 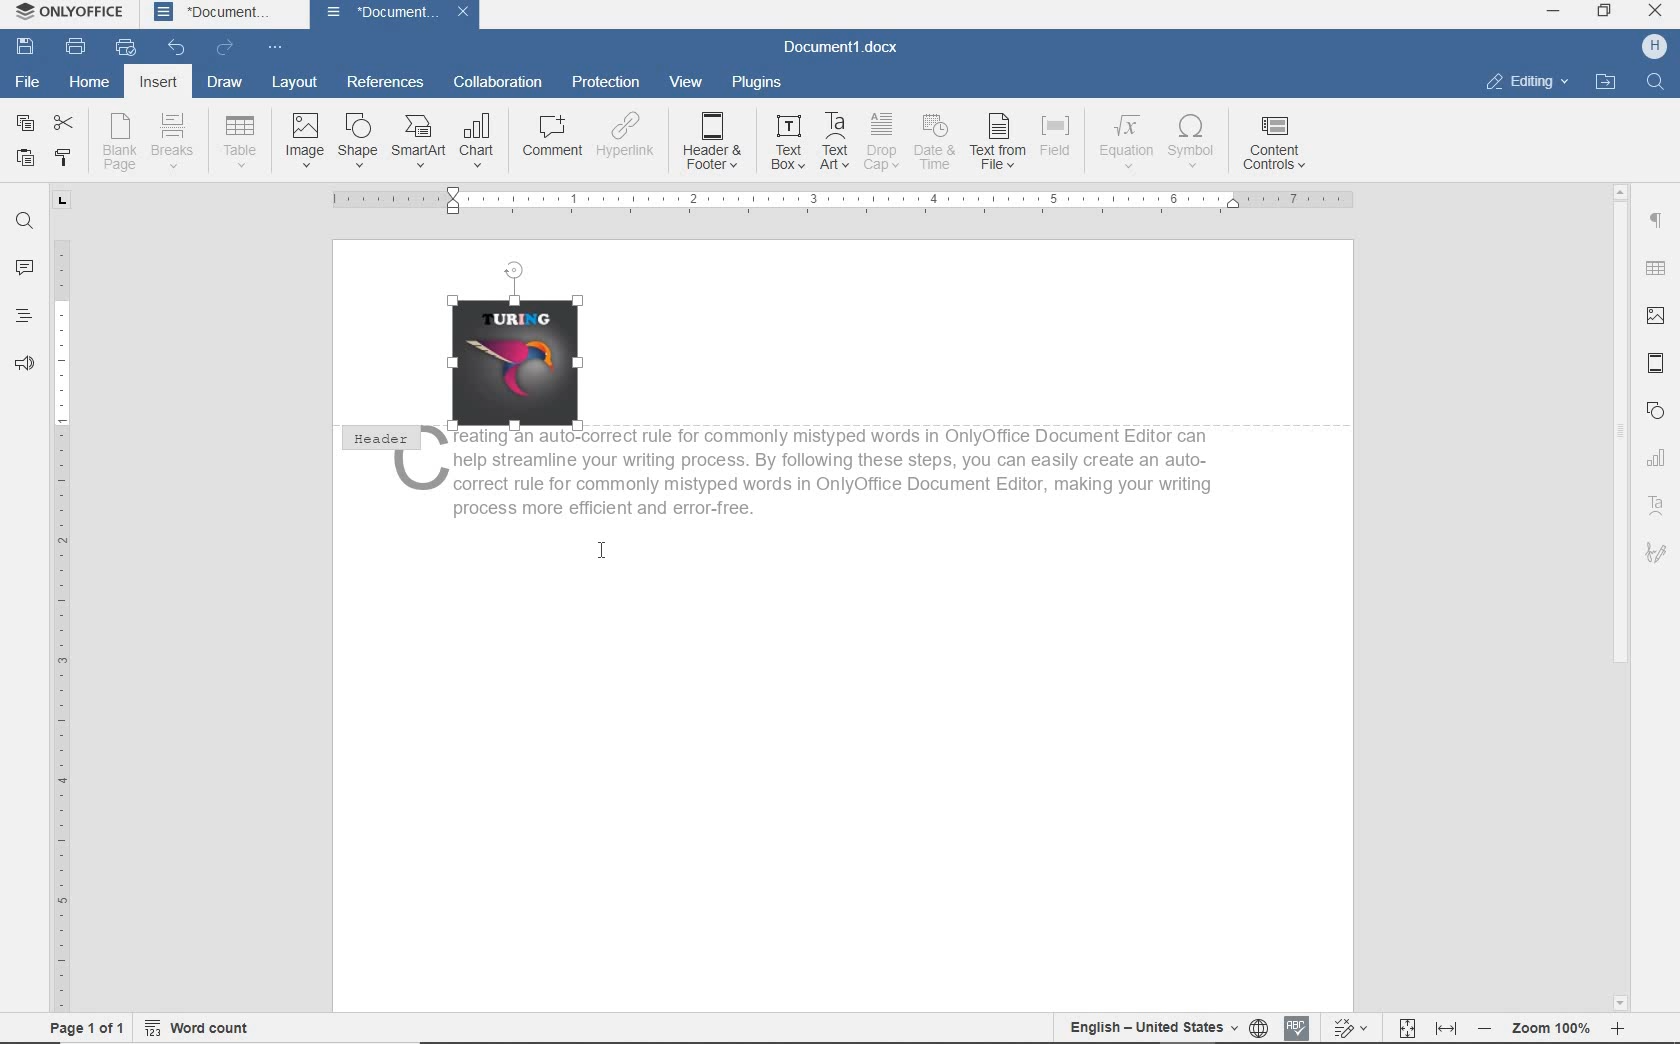 I want to click on , so click(x=998, y=141).